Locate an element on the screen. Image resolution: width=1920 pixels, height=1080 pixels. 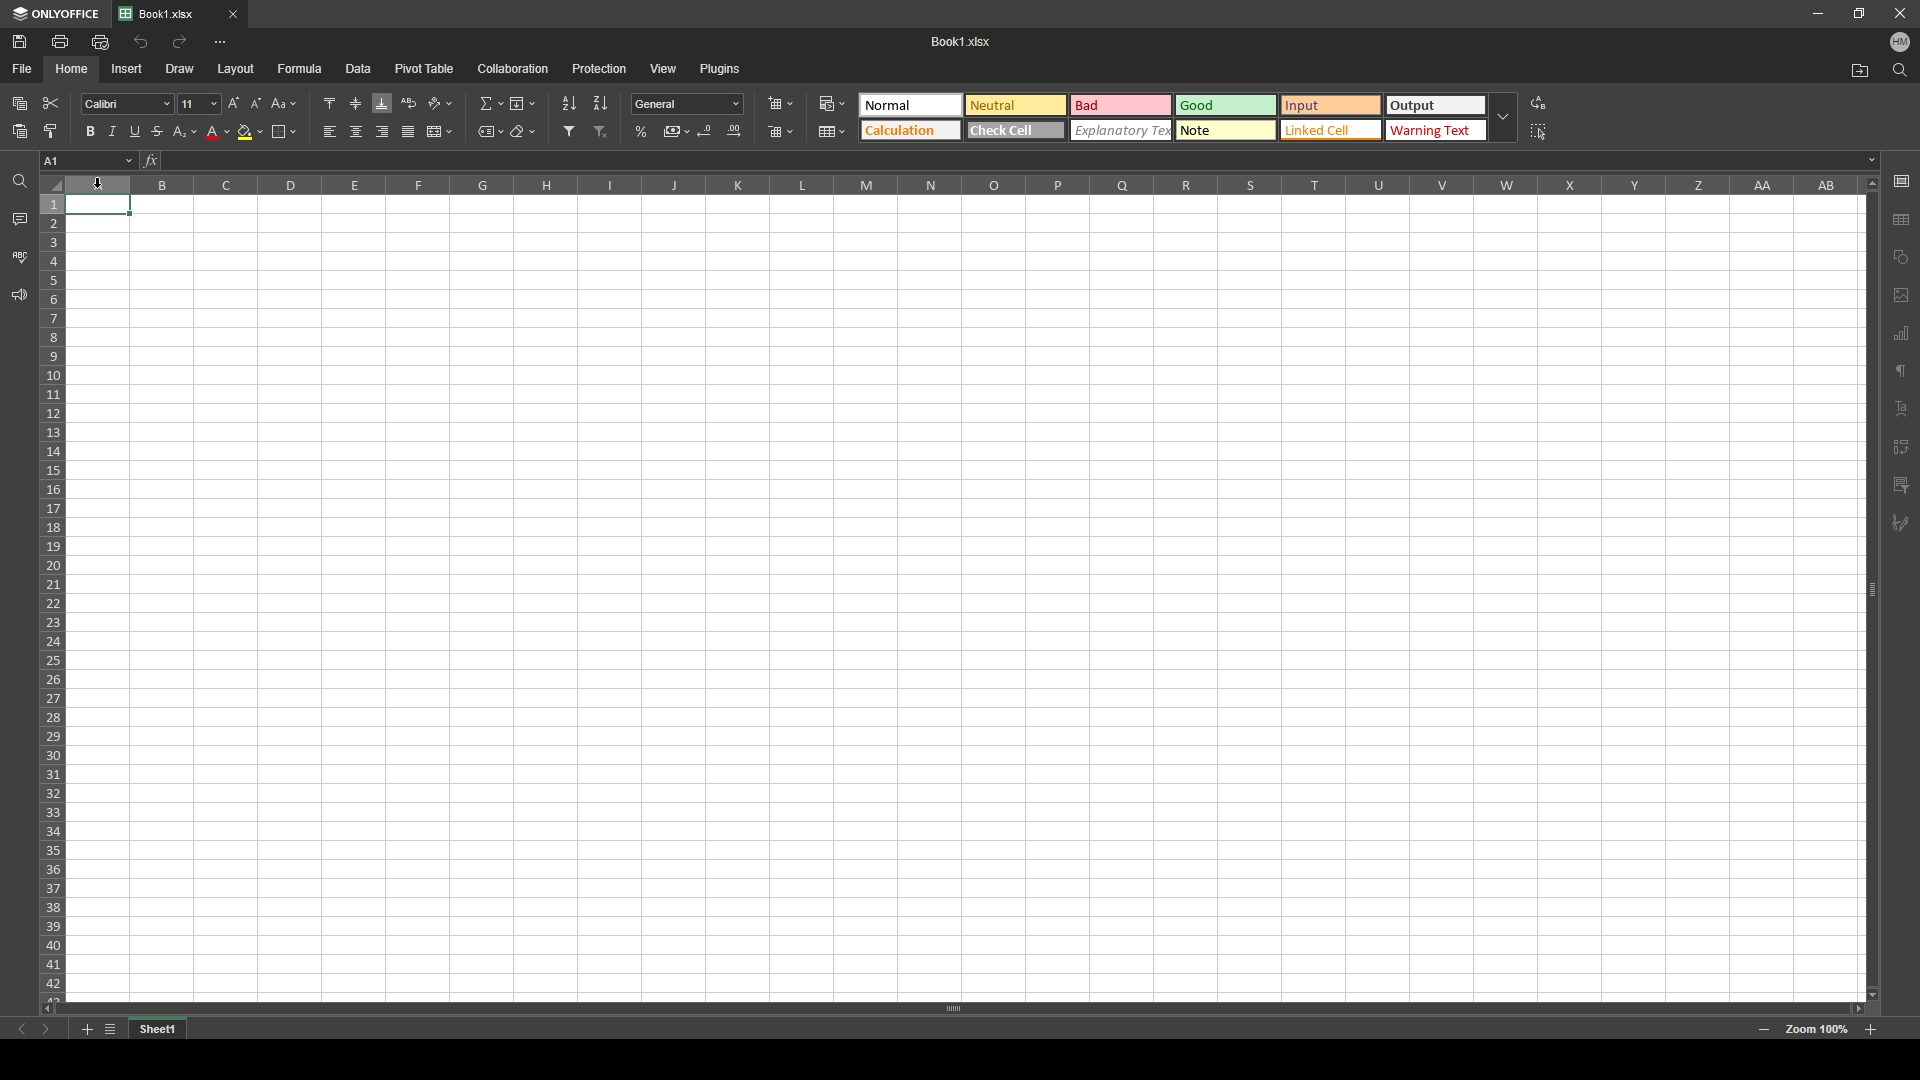
cut is located at coordinates (52, 104).